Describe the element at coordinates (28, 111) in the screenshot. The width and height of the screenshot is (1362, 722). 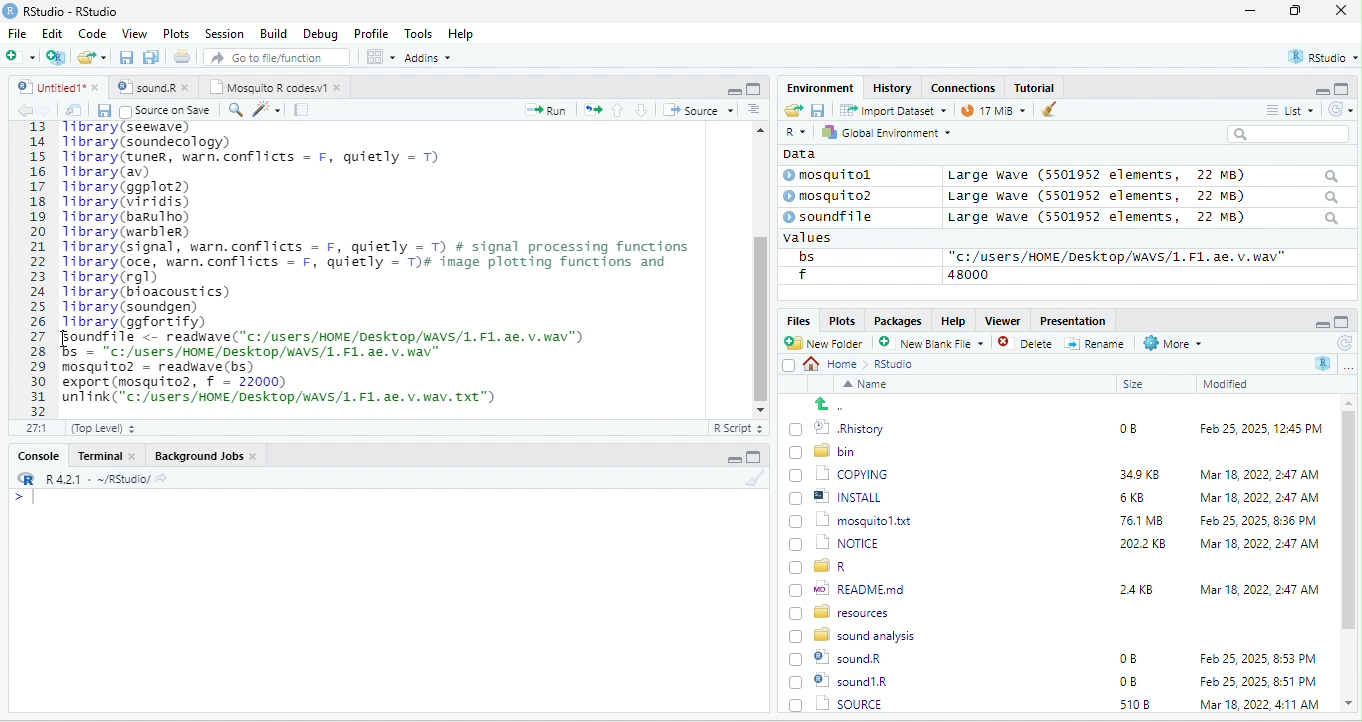
I see `back` at that location.